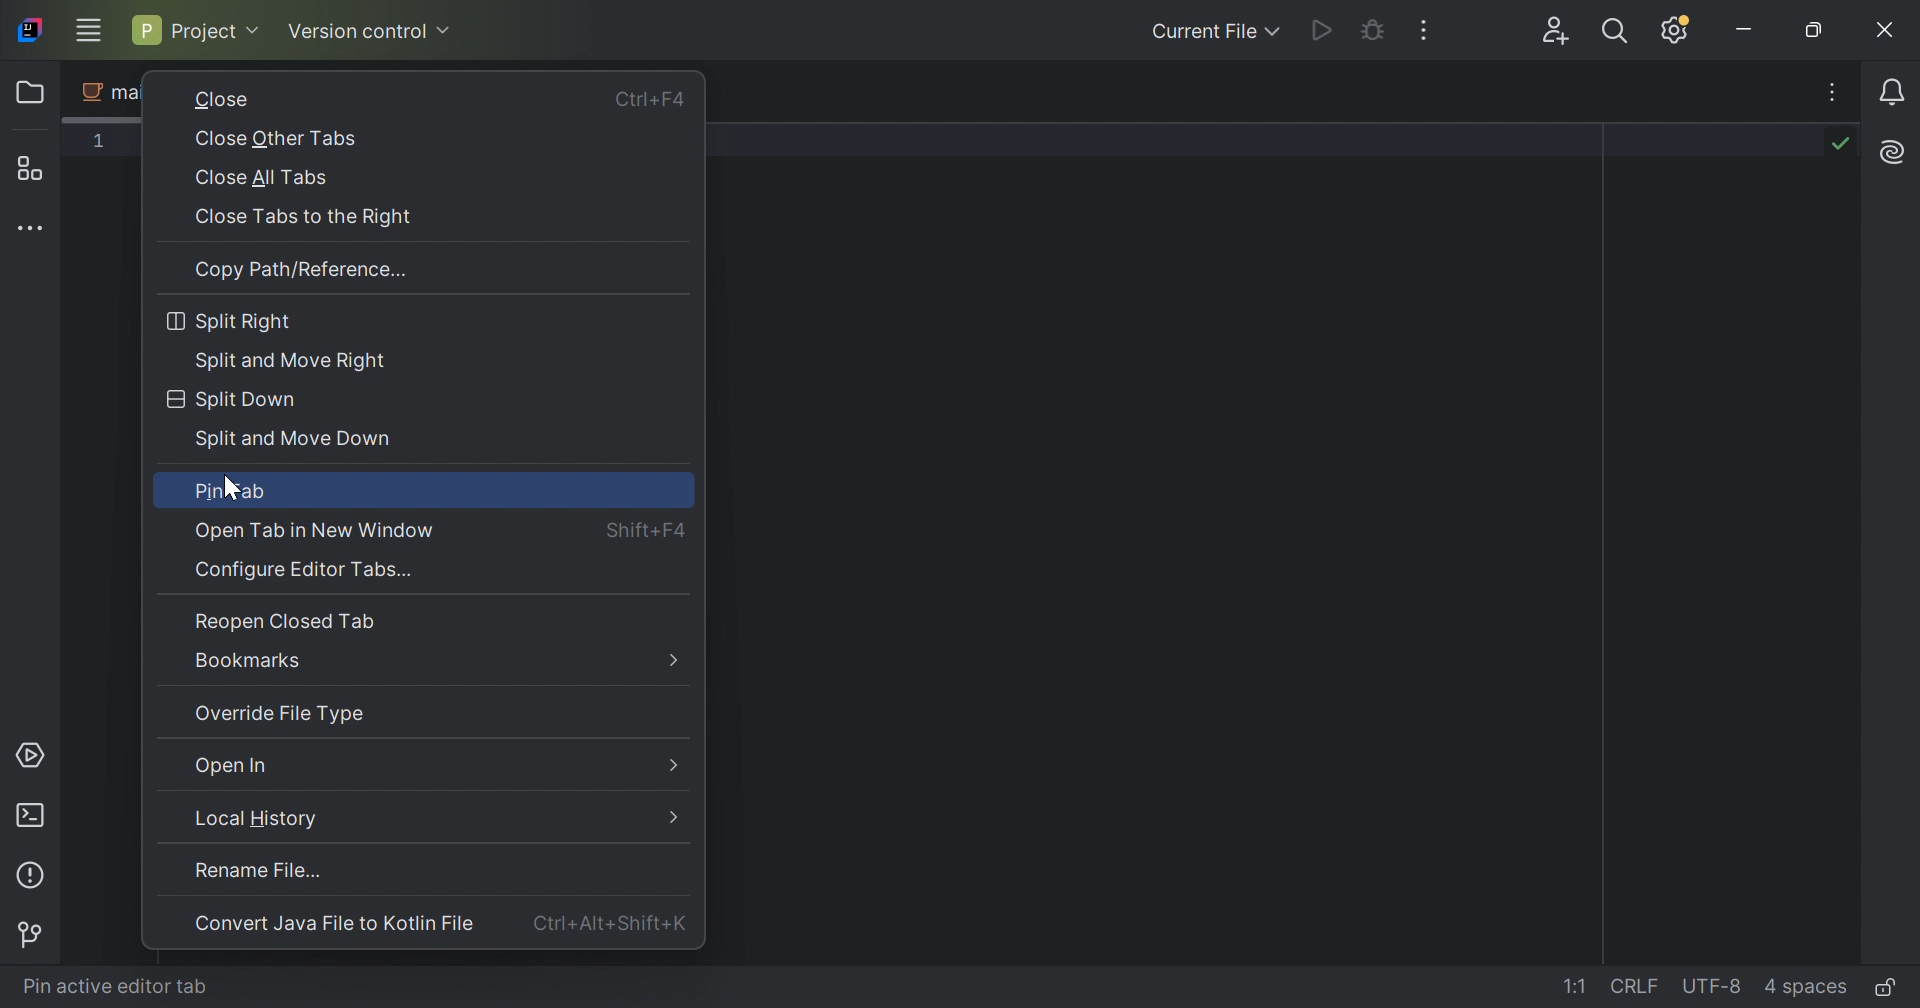  I want to click on Close, so click(1887, 29).